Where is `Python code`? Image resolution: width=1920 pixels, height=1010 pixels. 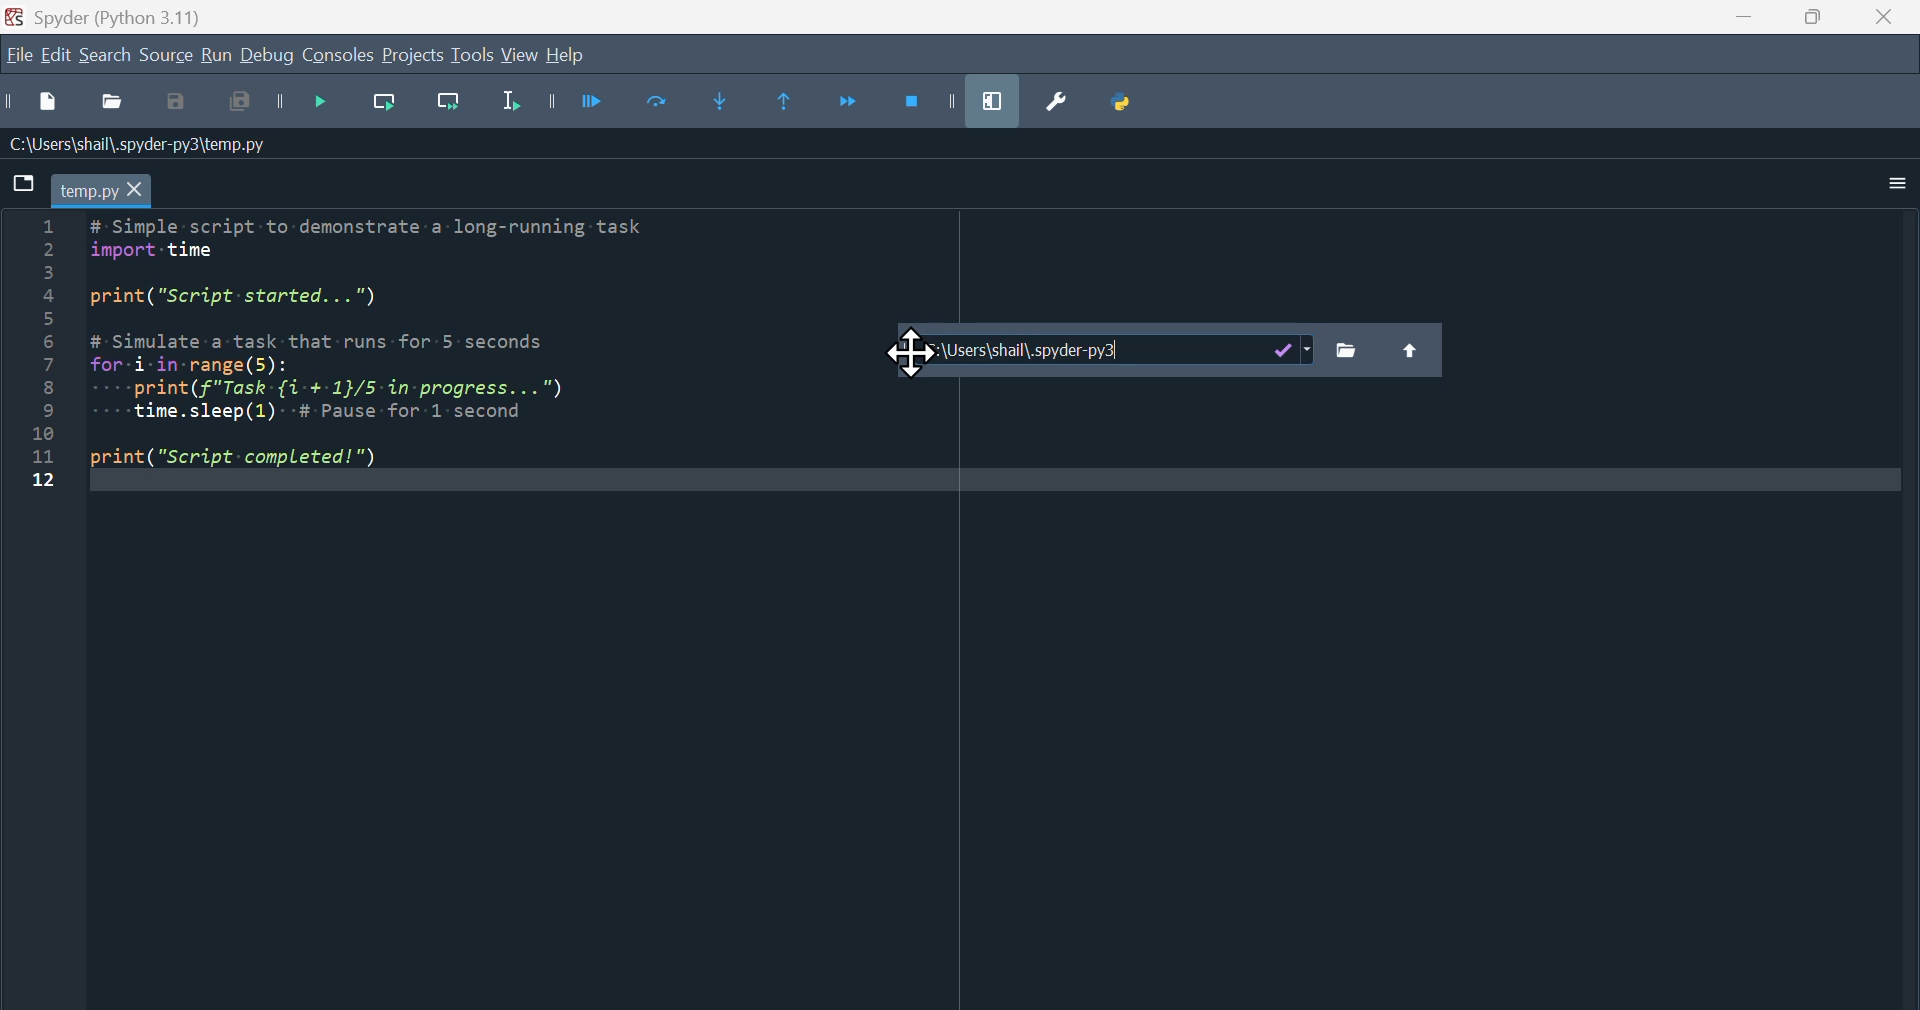 Python code is located at coordinates (359, 358).